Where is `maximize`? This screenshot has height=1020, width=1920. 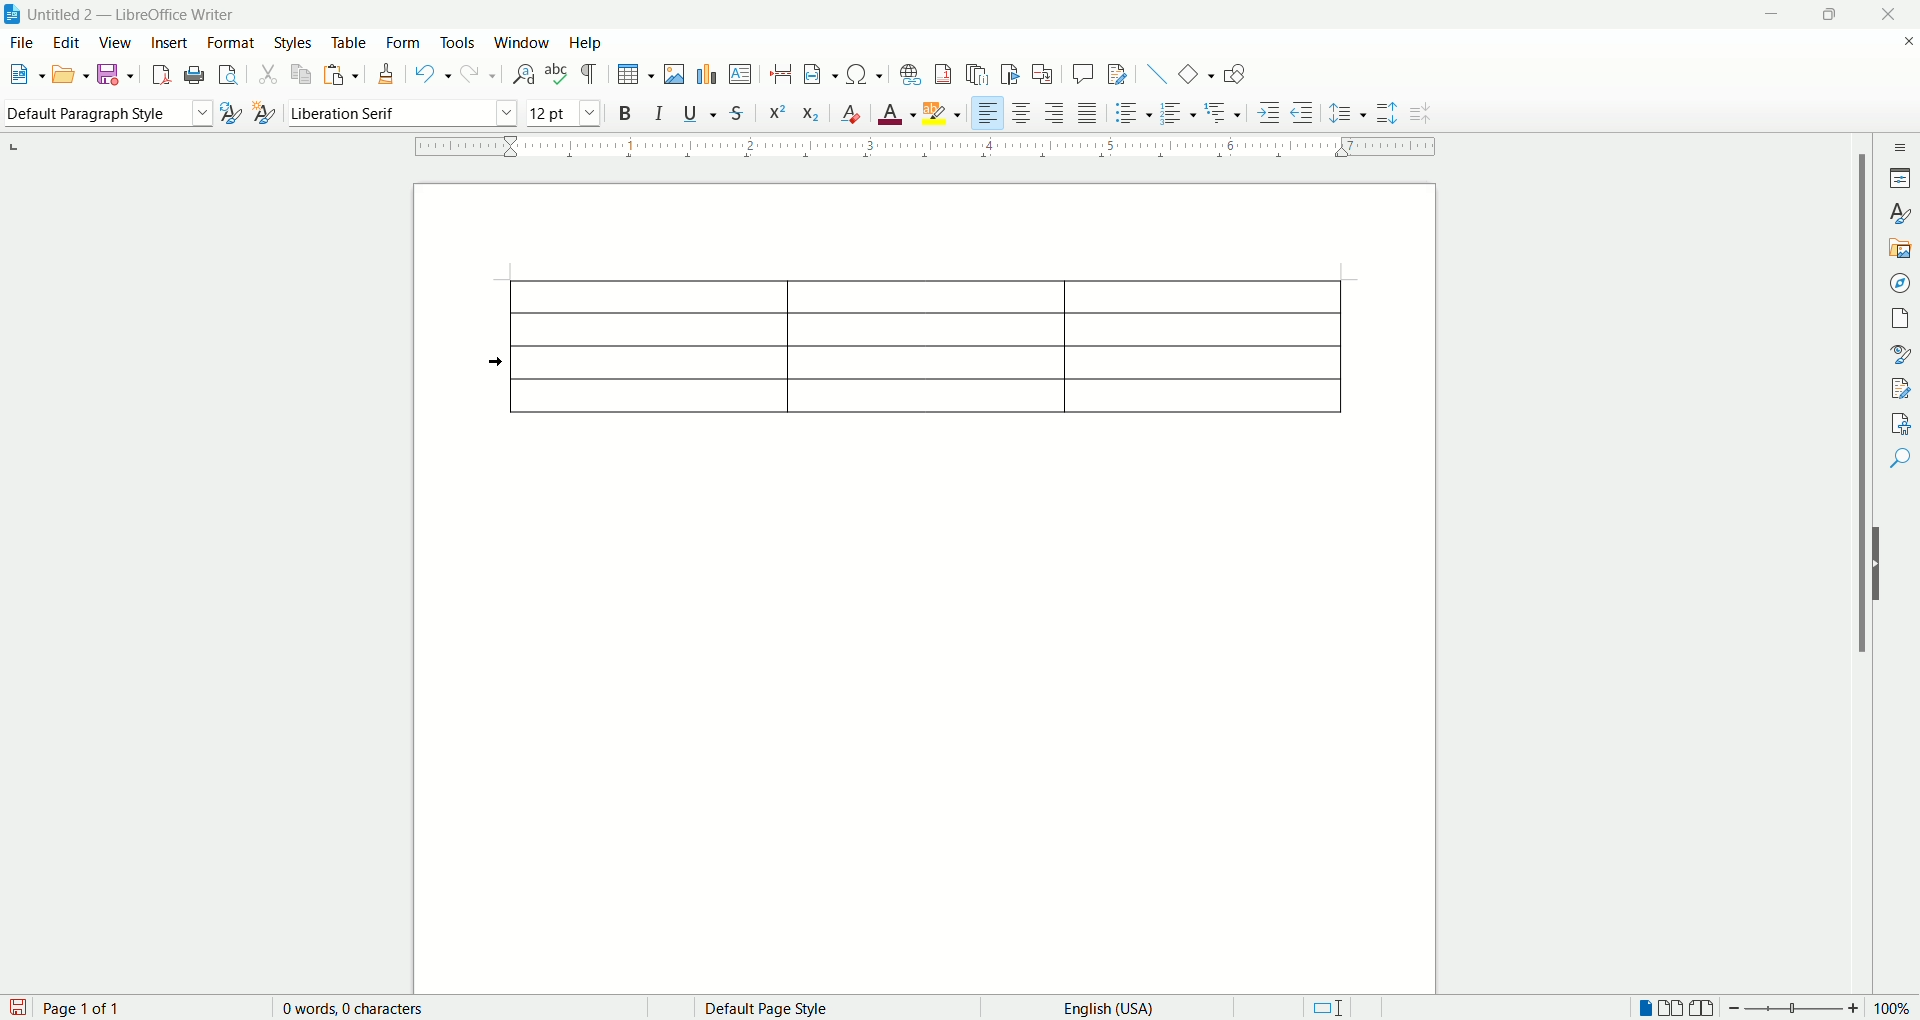
maximize is located at coordinates (1825, 18).